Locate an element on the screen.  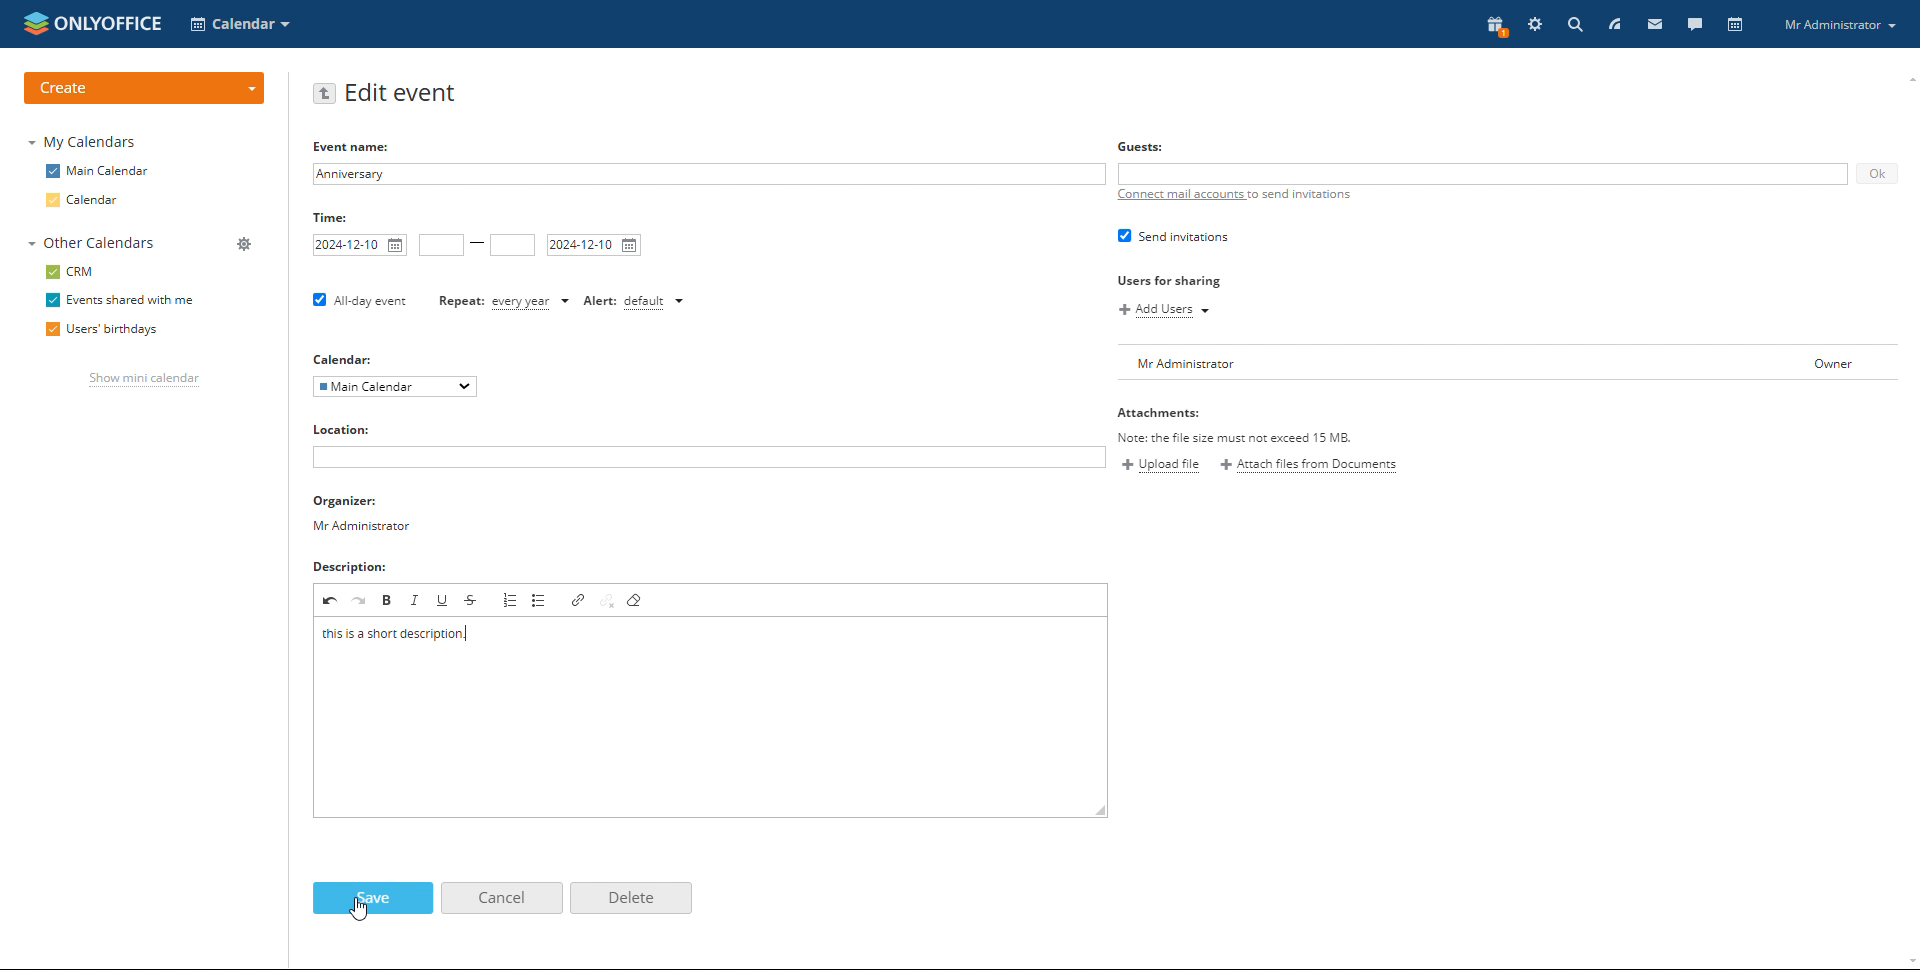
Note: the file size 1 is located at coordinates (1269, 438).